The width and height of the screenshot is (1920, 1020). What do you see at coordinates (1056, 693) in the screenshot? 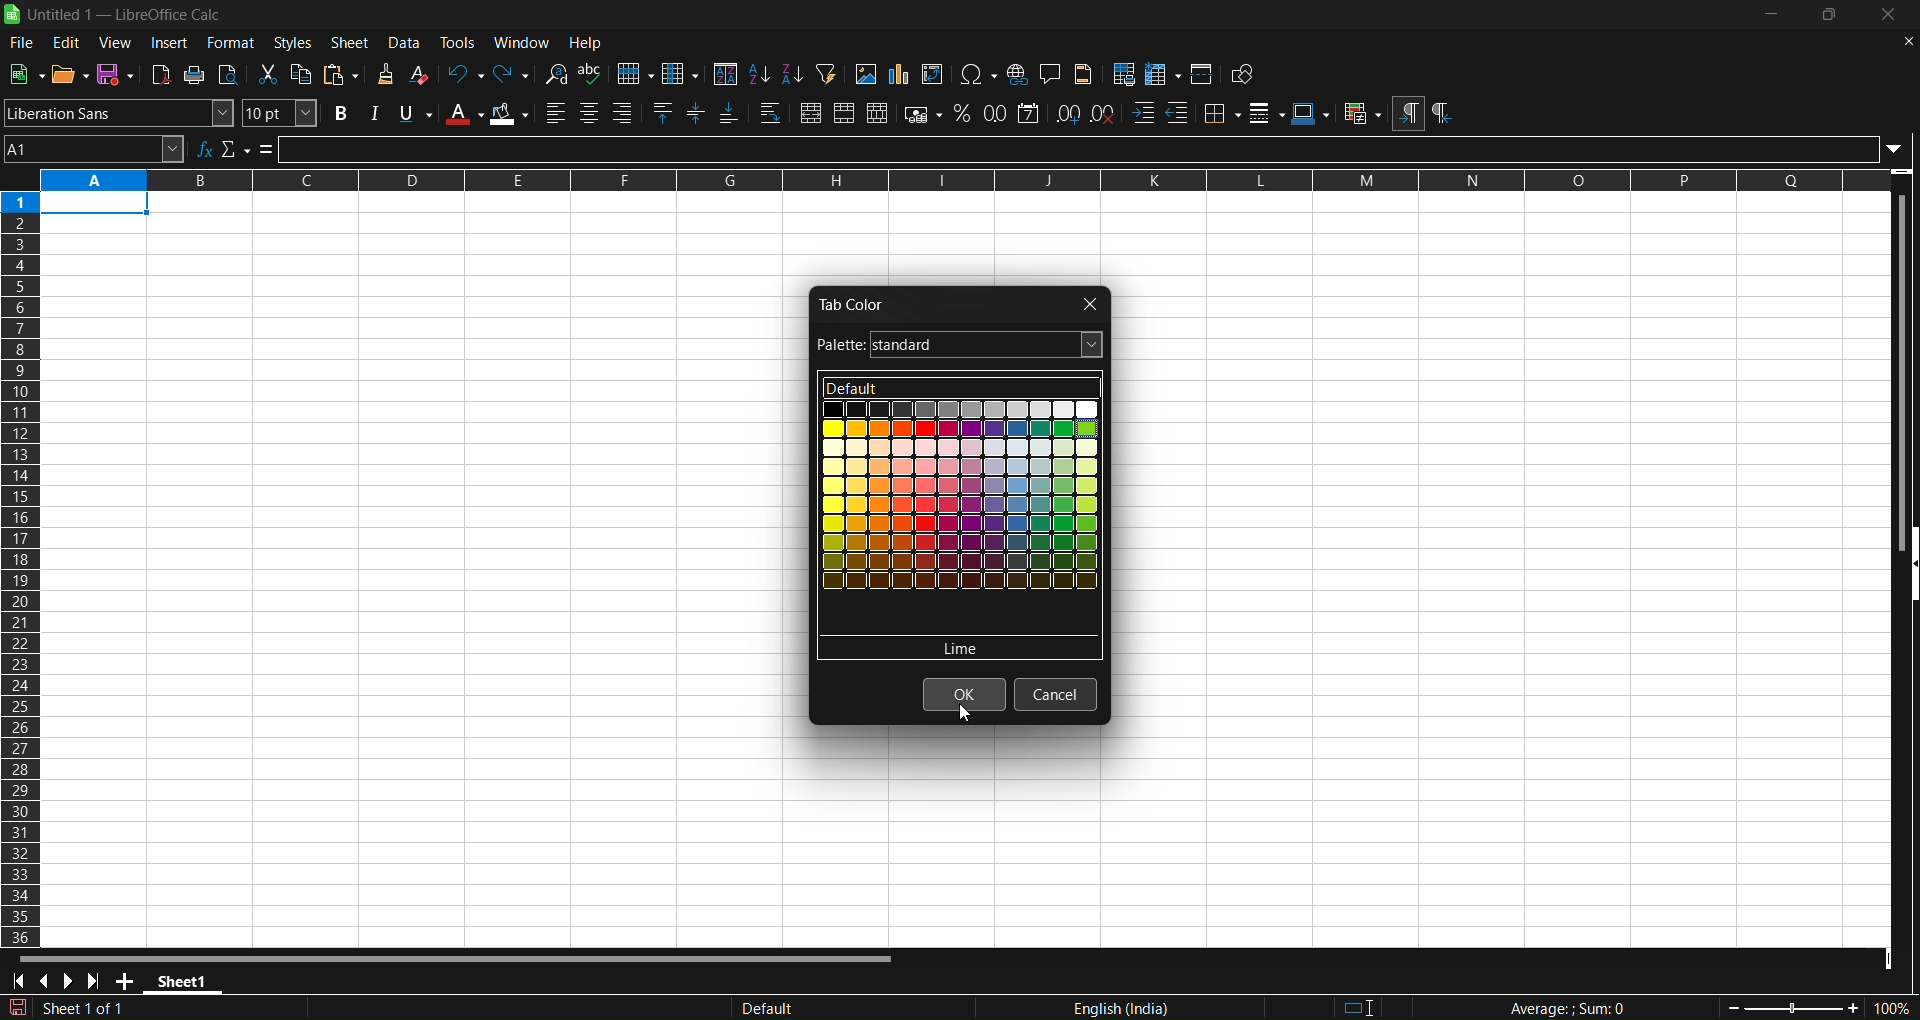
I see `cancel` at bounding box center [1056, 693].